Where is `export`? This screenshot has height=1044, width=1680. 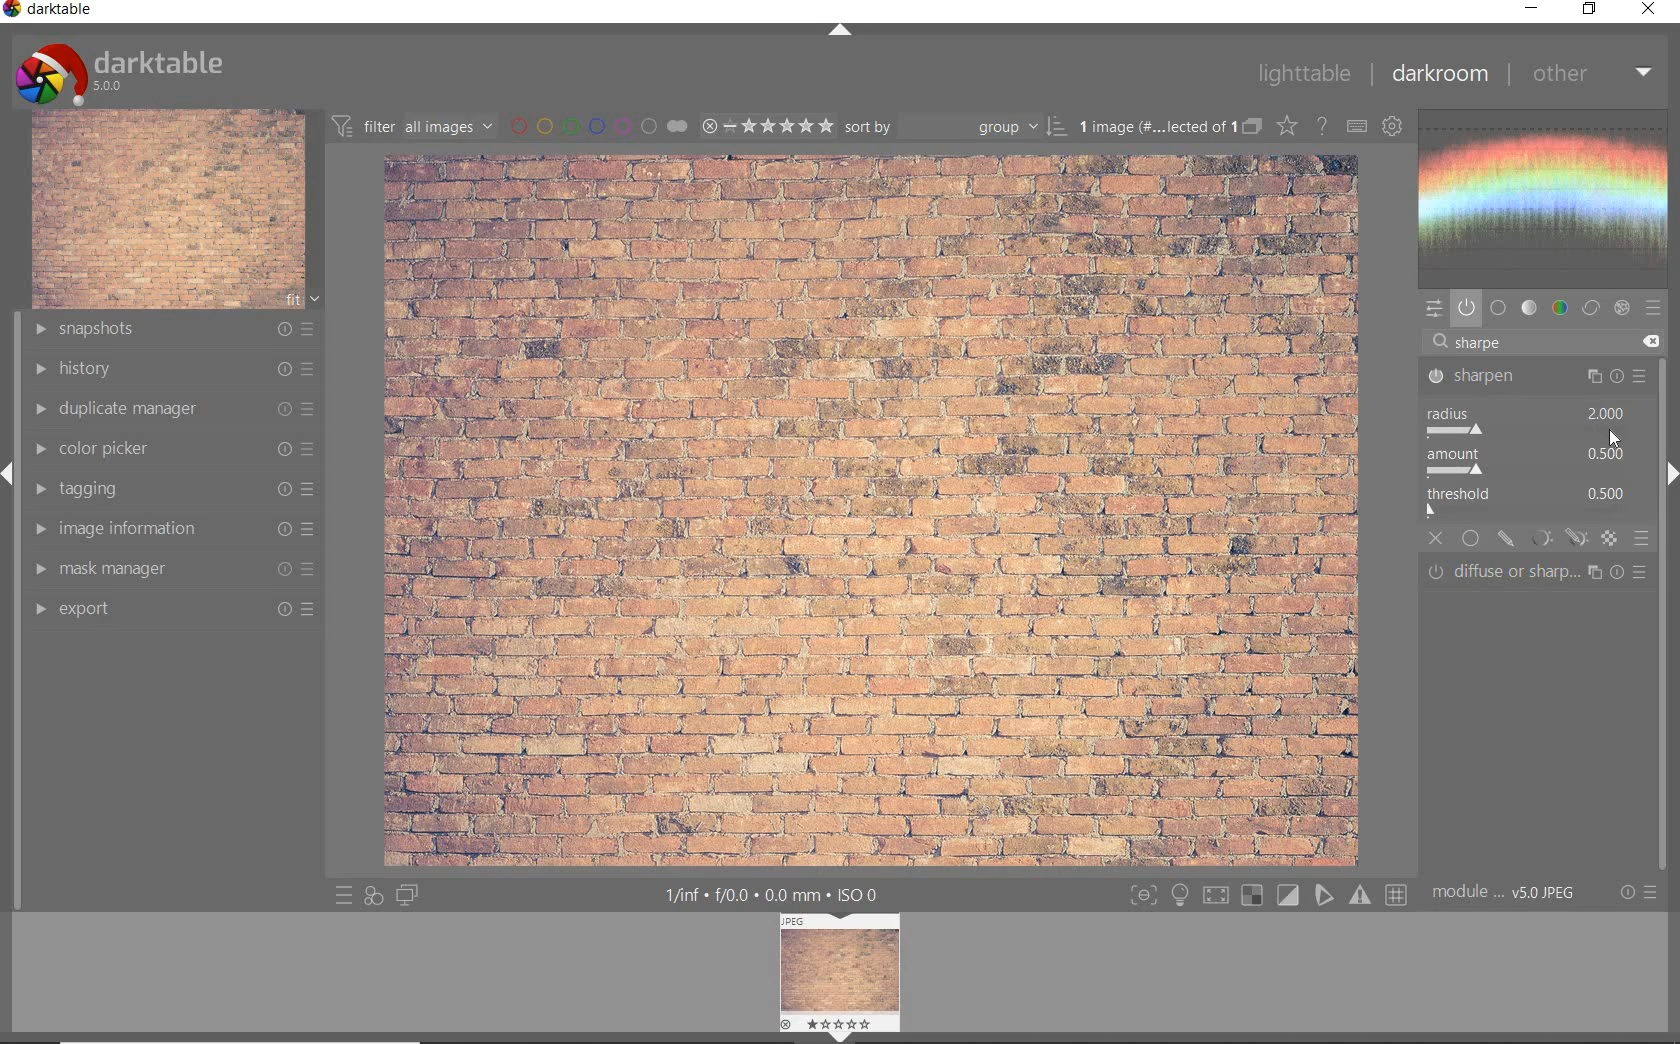
export is located at coordinates (173, 612).